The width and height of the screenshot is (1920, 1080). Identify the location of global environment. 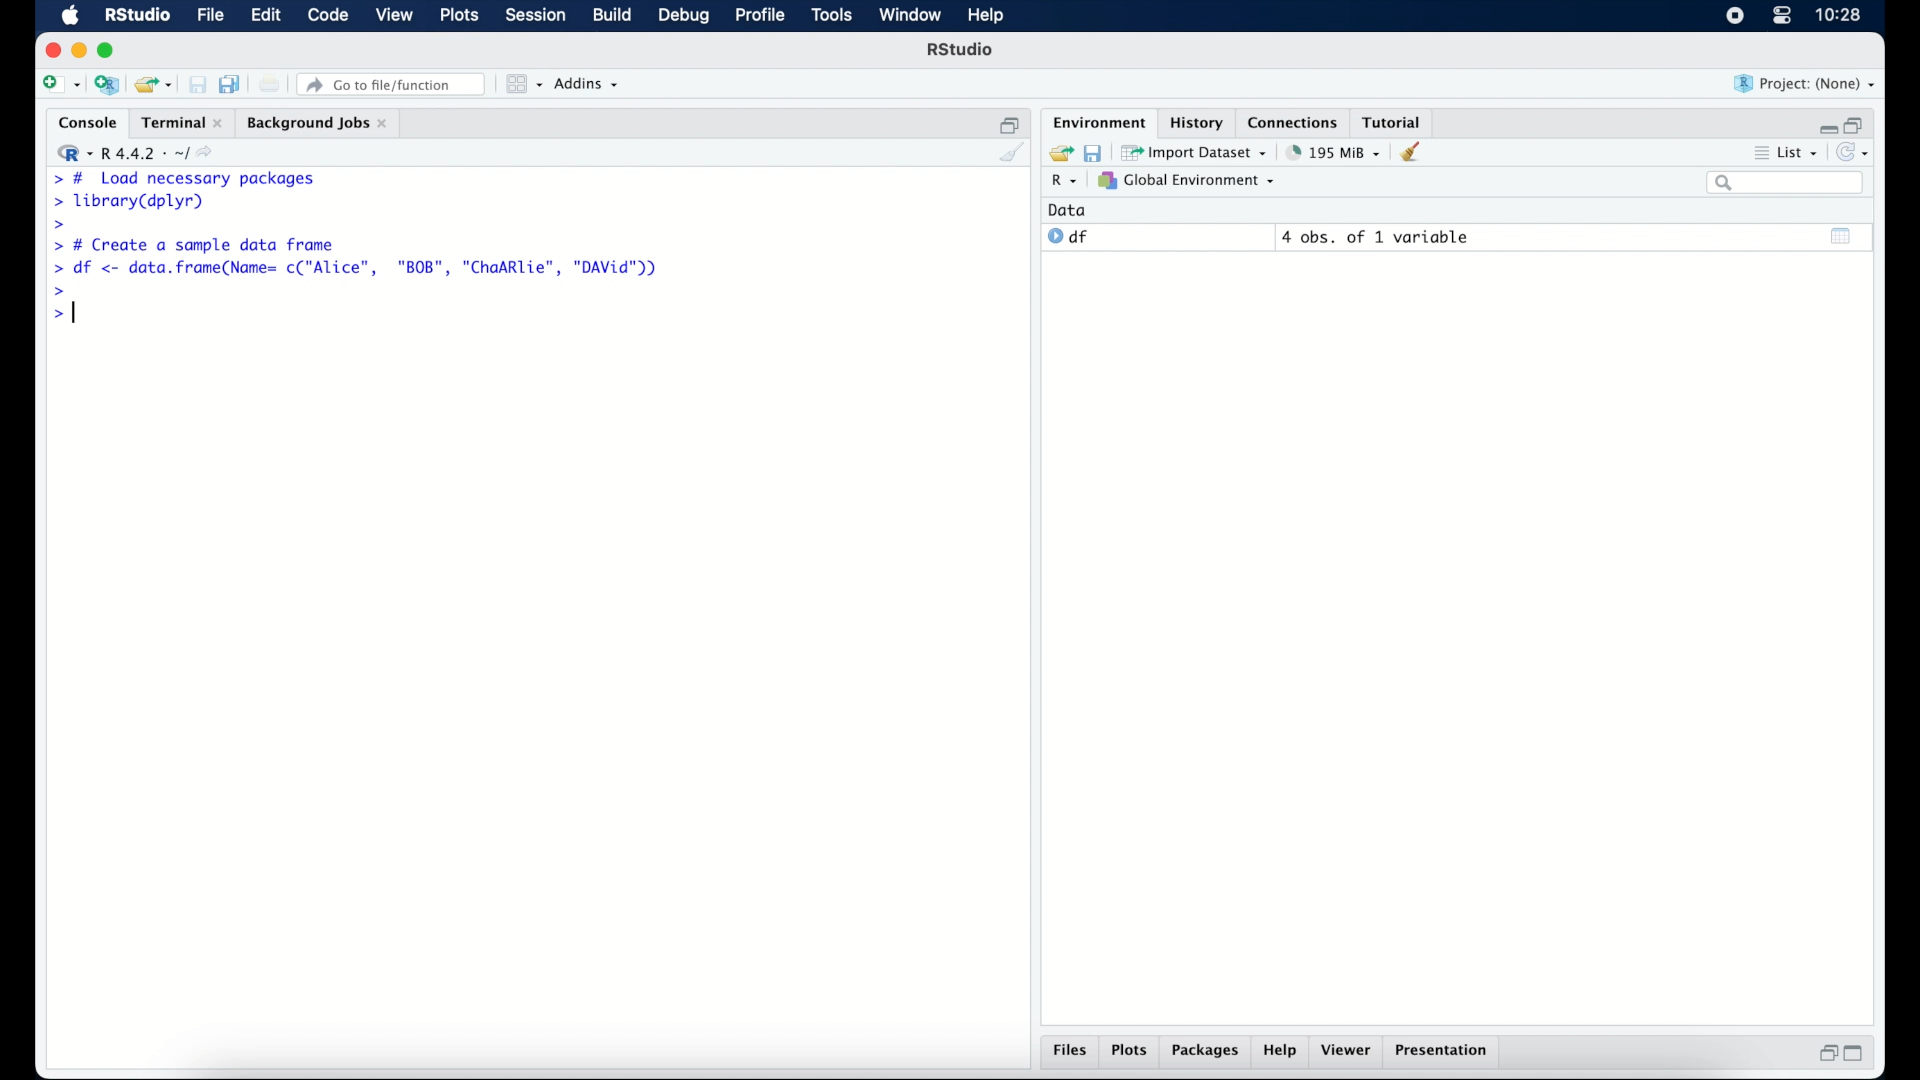
(1187, 181).